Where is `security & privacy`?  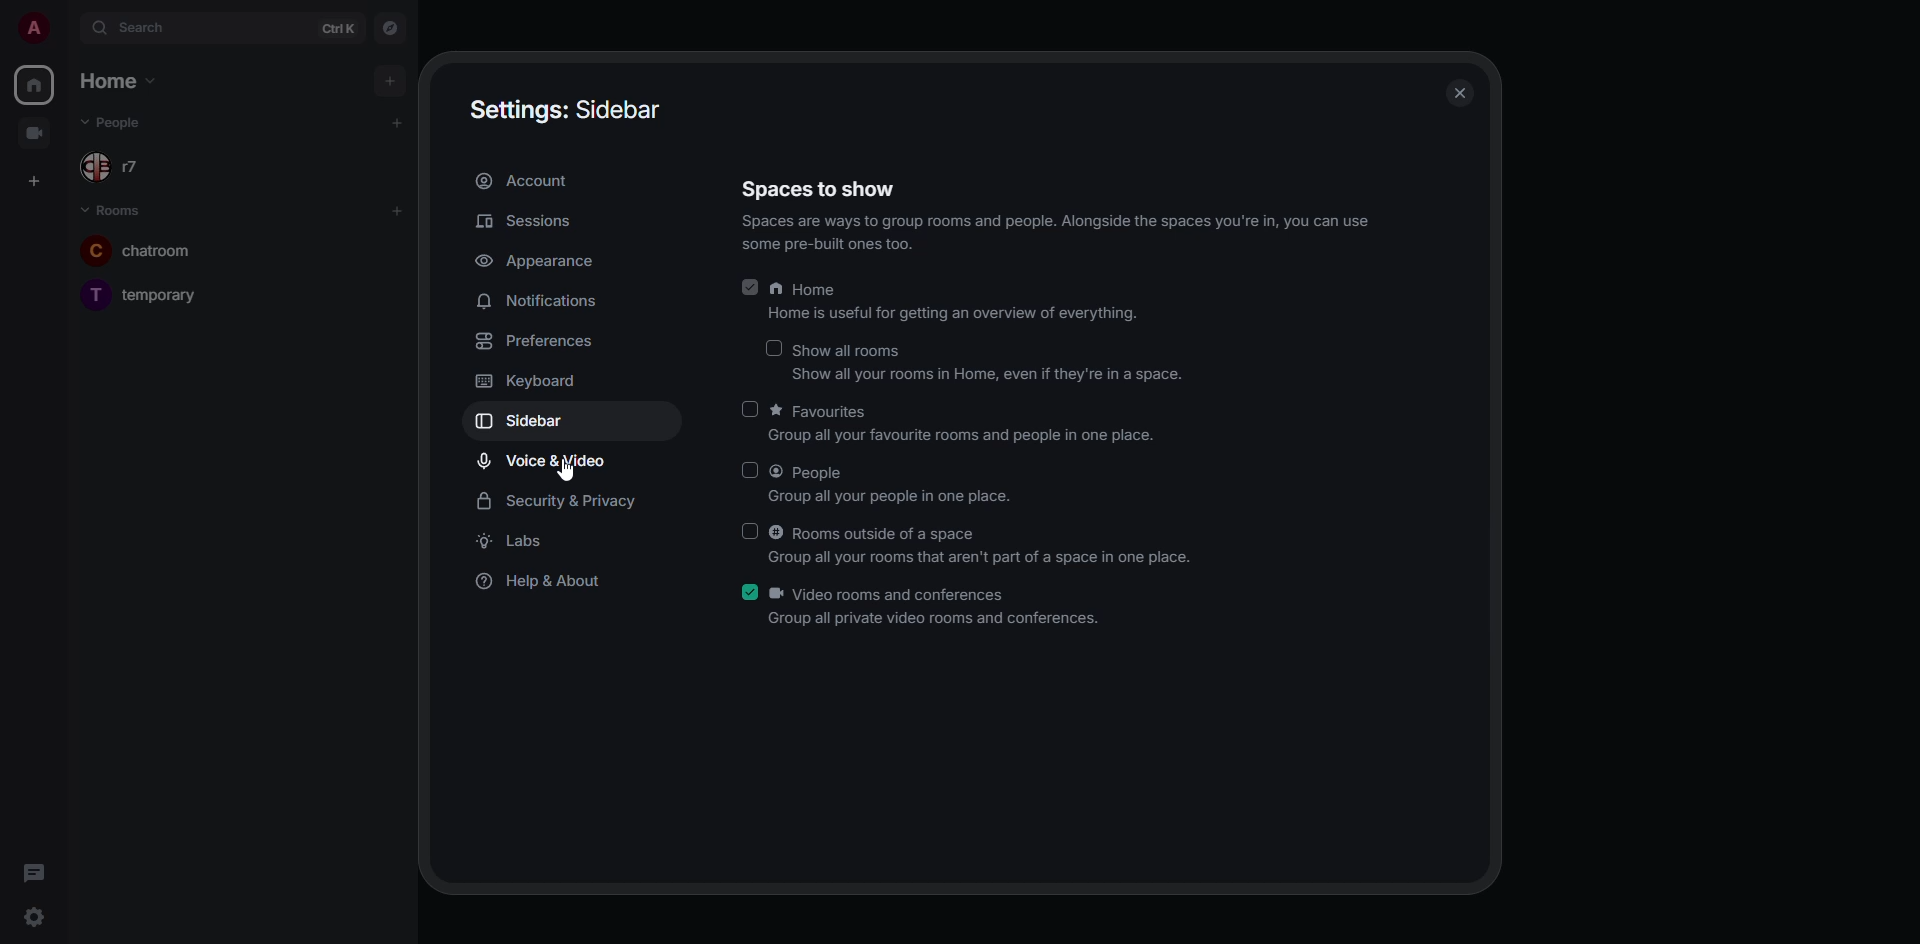 security & privacy is located at coordinates (555, 502).